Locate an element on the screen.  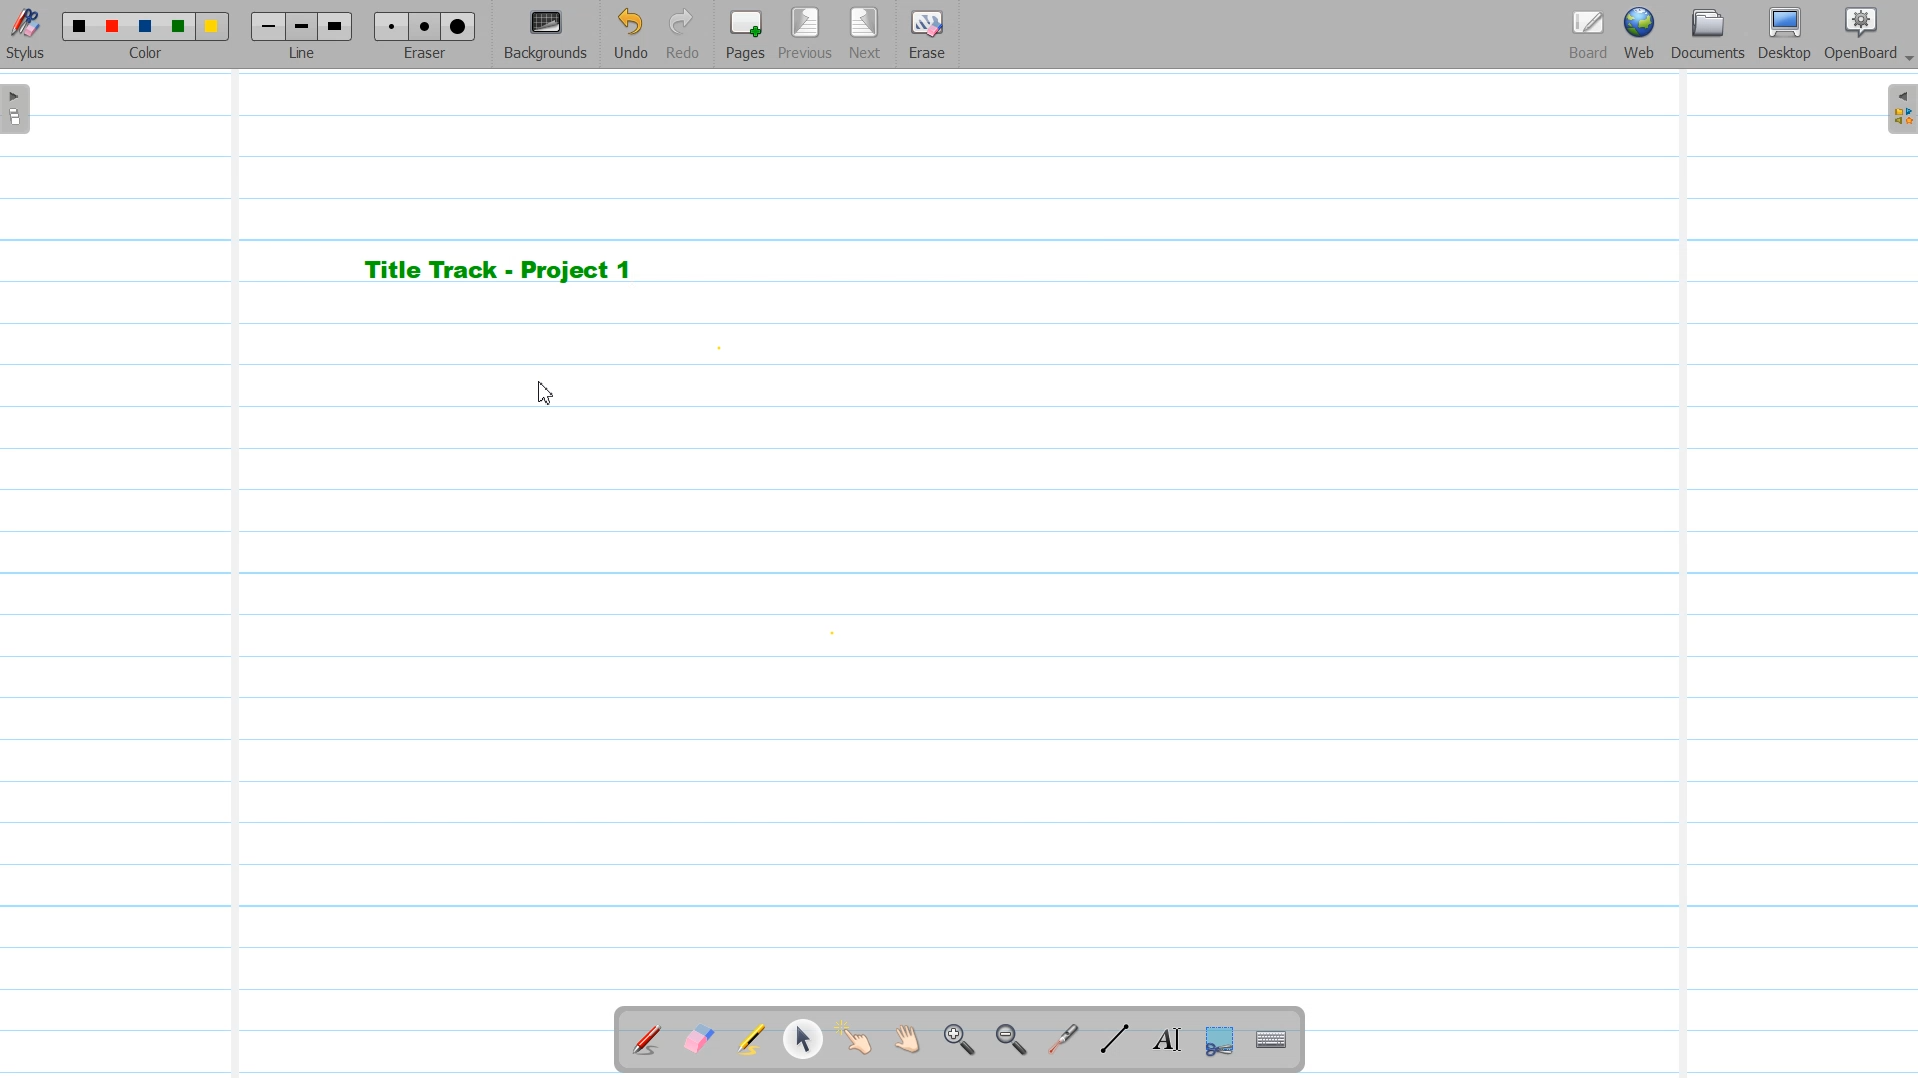
Desktop is located at coordinates (1784, 35).